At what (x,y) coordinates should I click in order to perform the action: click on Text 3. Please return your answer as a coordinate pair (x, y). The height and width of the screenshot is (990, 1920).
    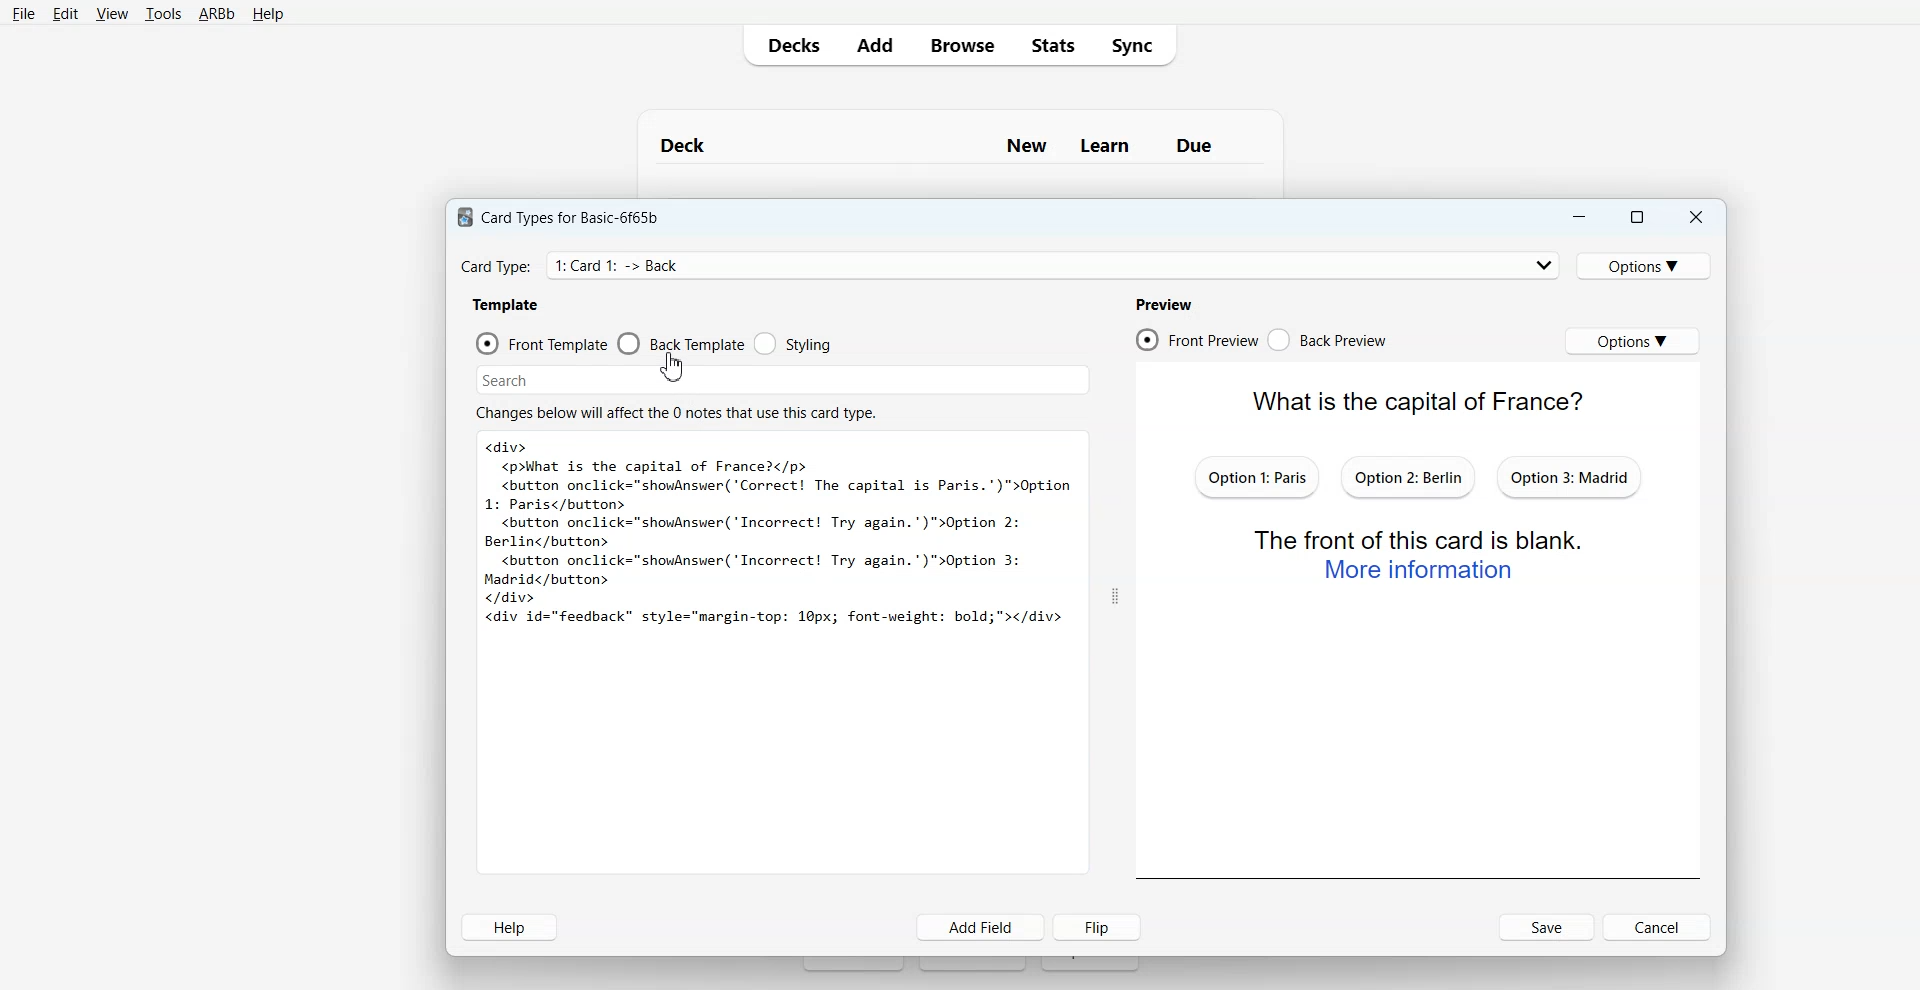
    Looking at the image, I should click on (1423, 554).